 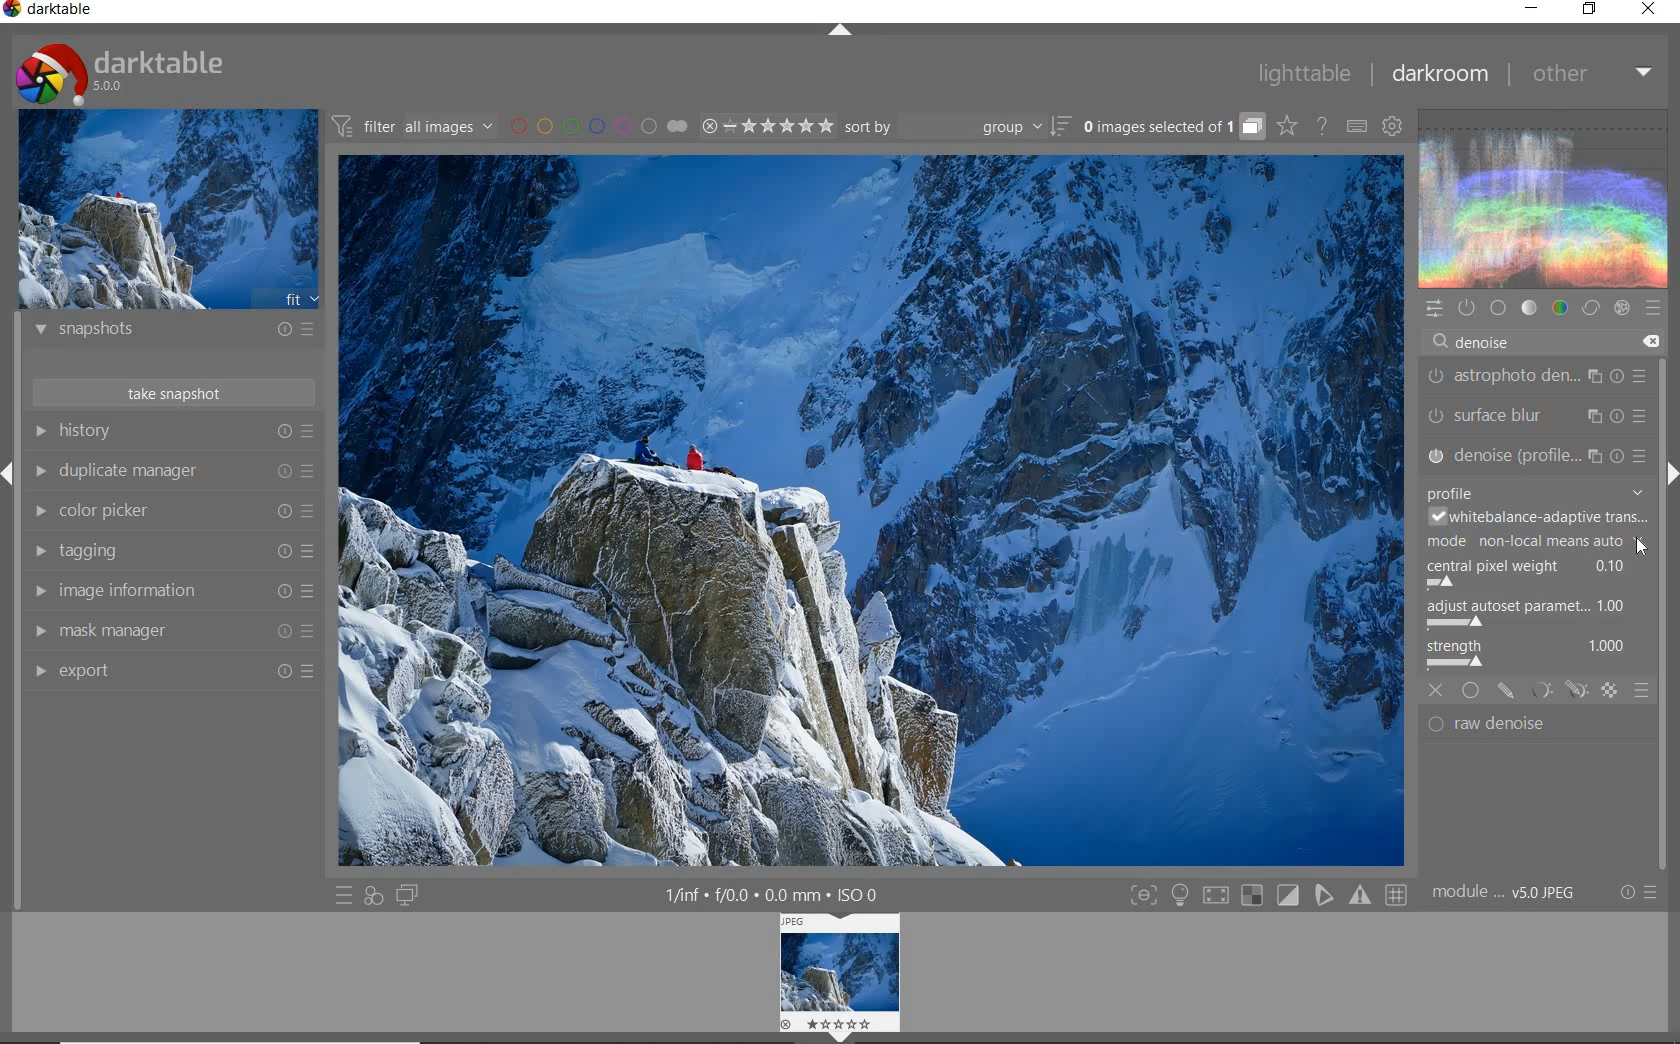 What do you see at coordinates (1590, 307) in the screenshot?
I see `correct` at bounding box center [1590, 307].